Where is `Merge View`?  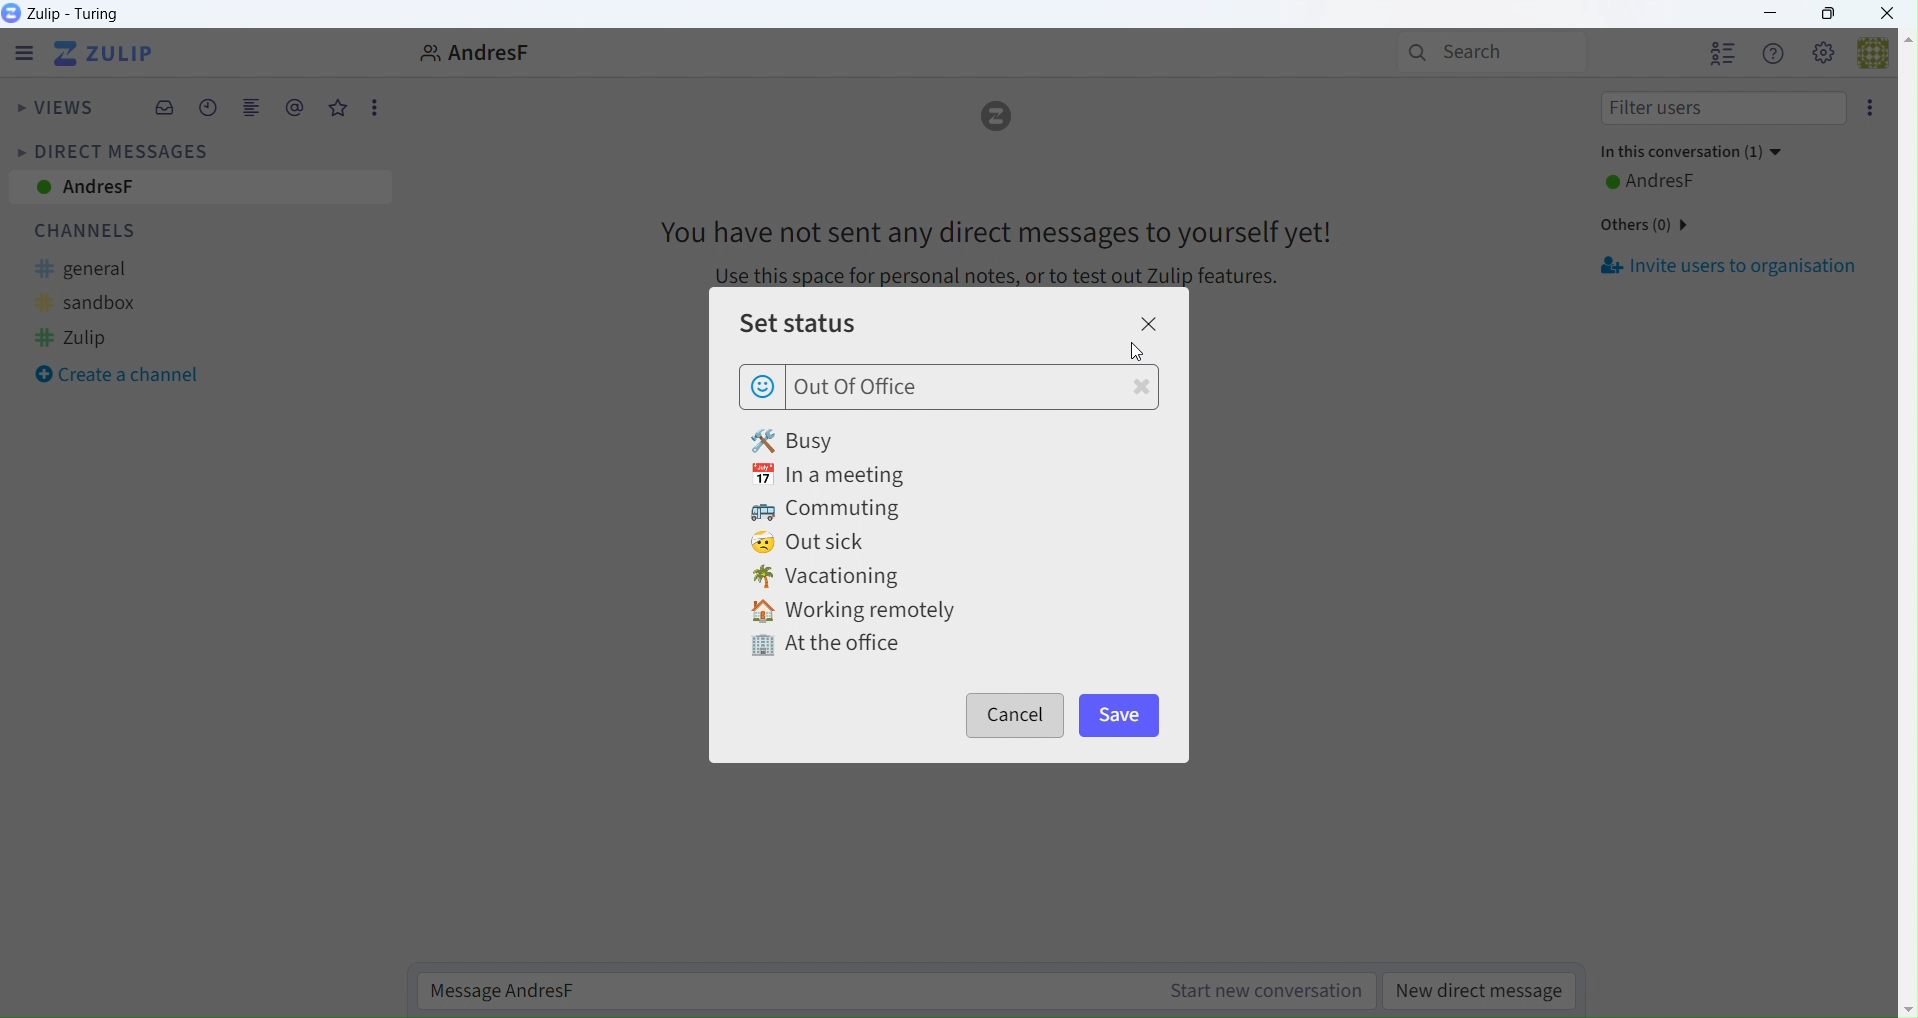
Merge View is located at coordinates (251, 111).